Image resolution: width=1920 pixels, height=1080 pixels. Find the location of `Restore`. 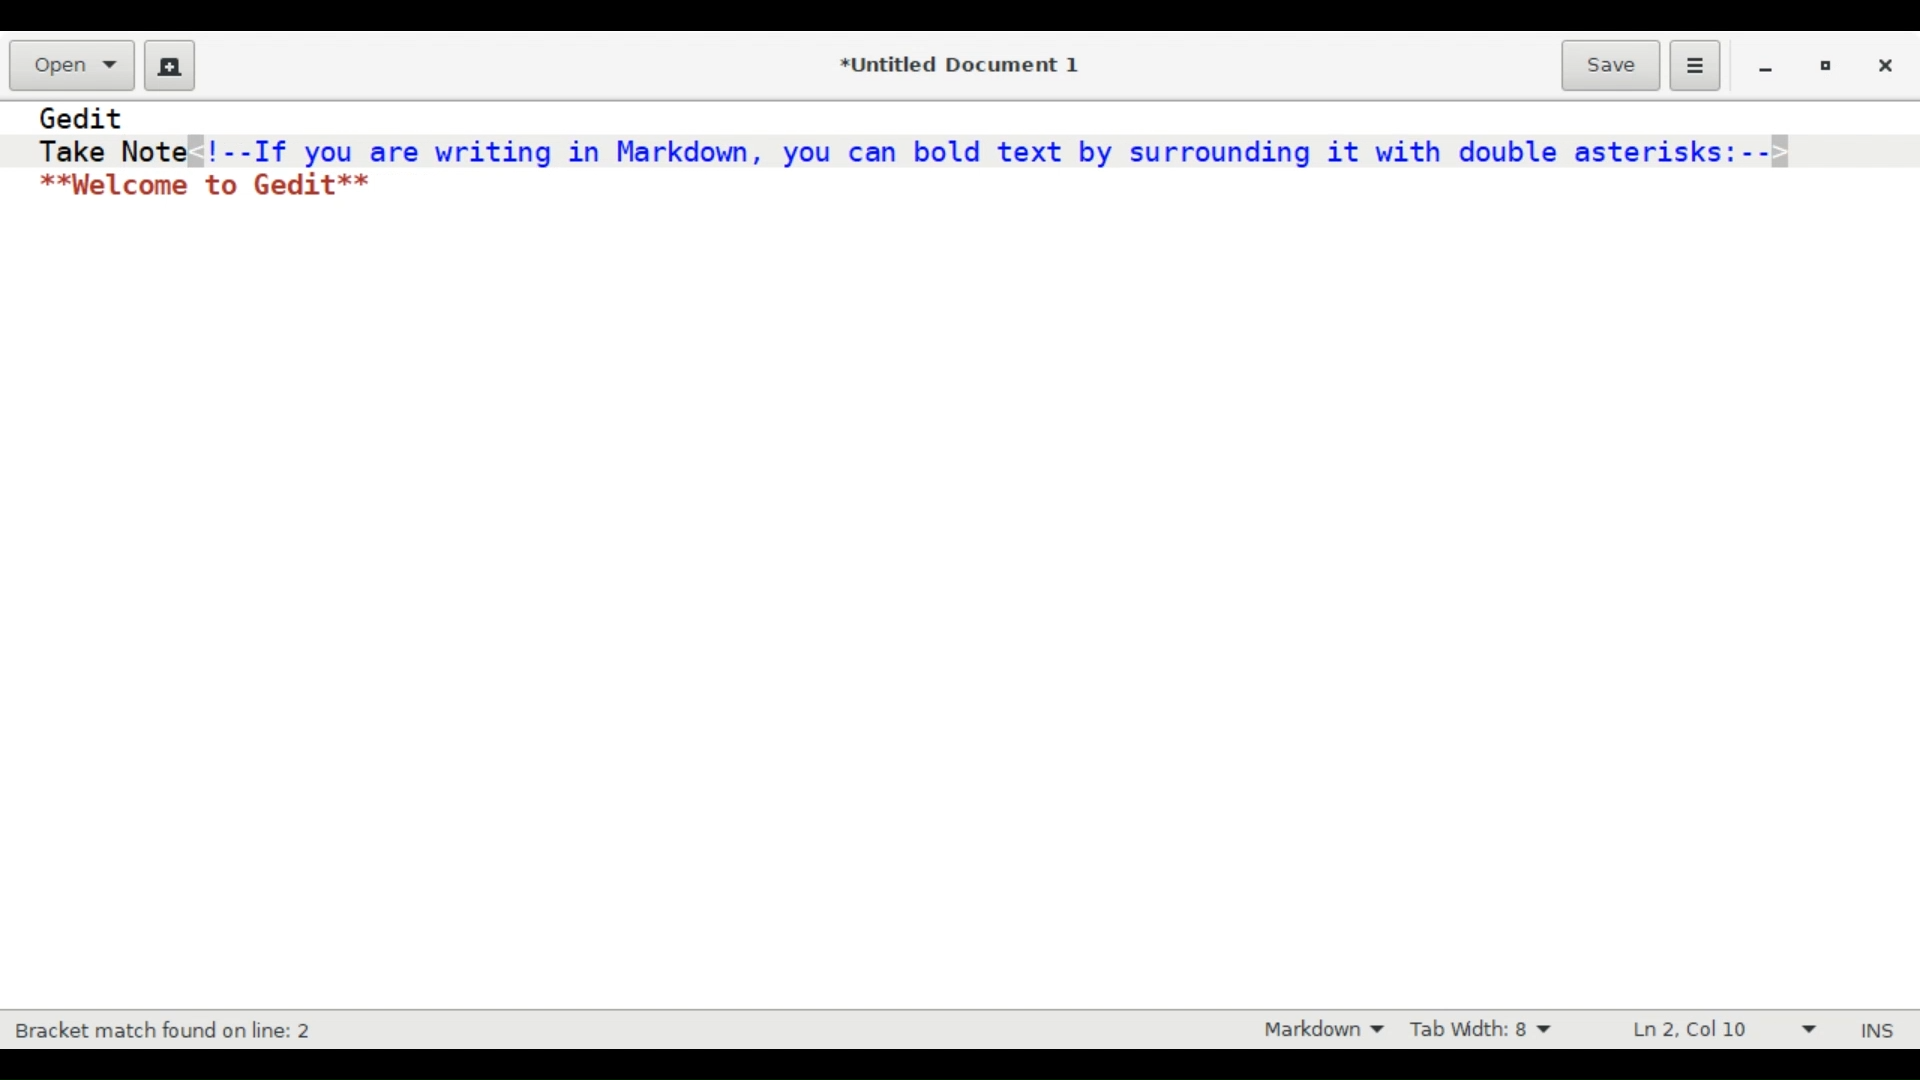

Restore is located at coordinates (1825, 67).